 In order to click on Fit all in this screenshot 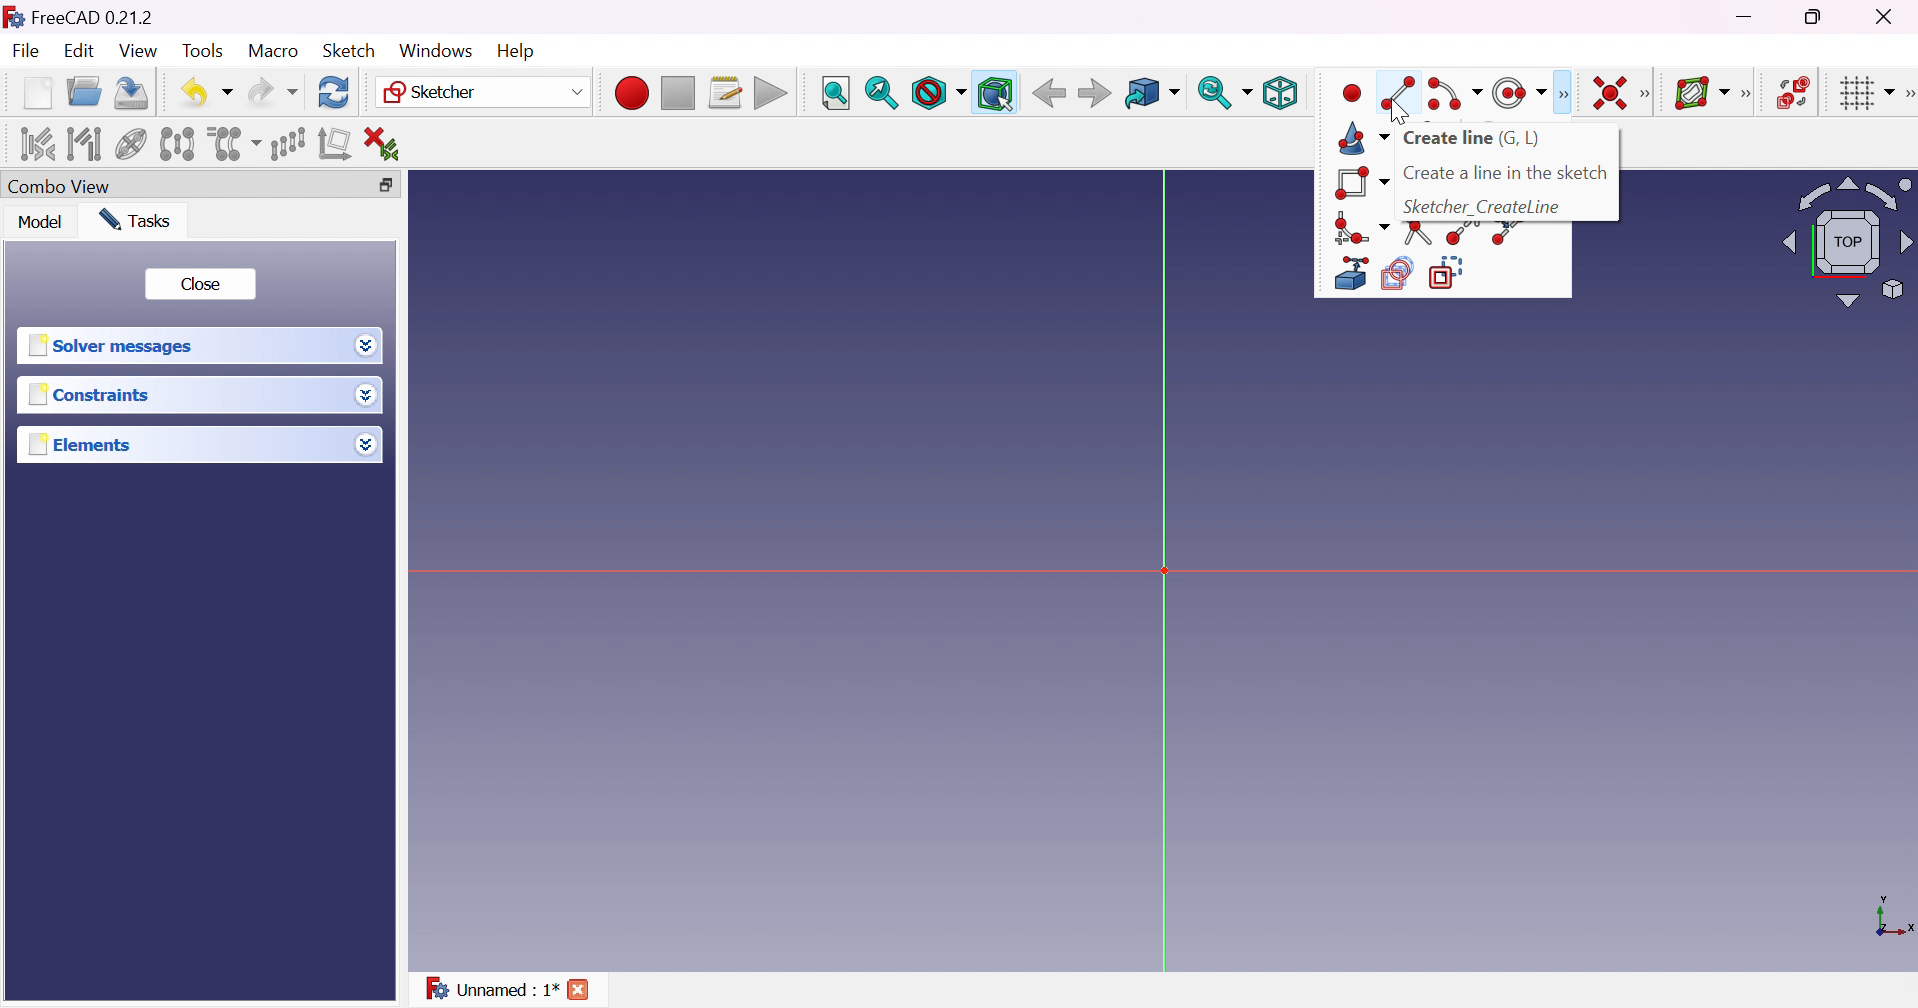, I will do `click(834, 93)`.